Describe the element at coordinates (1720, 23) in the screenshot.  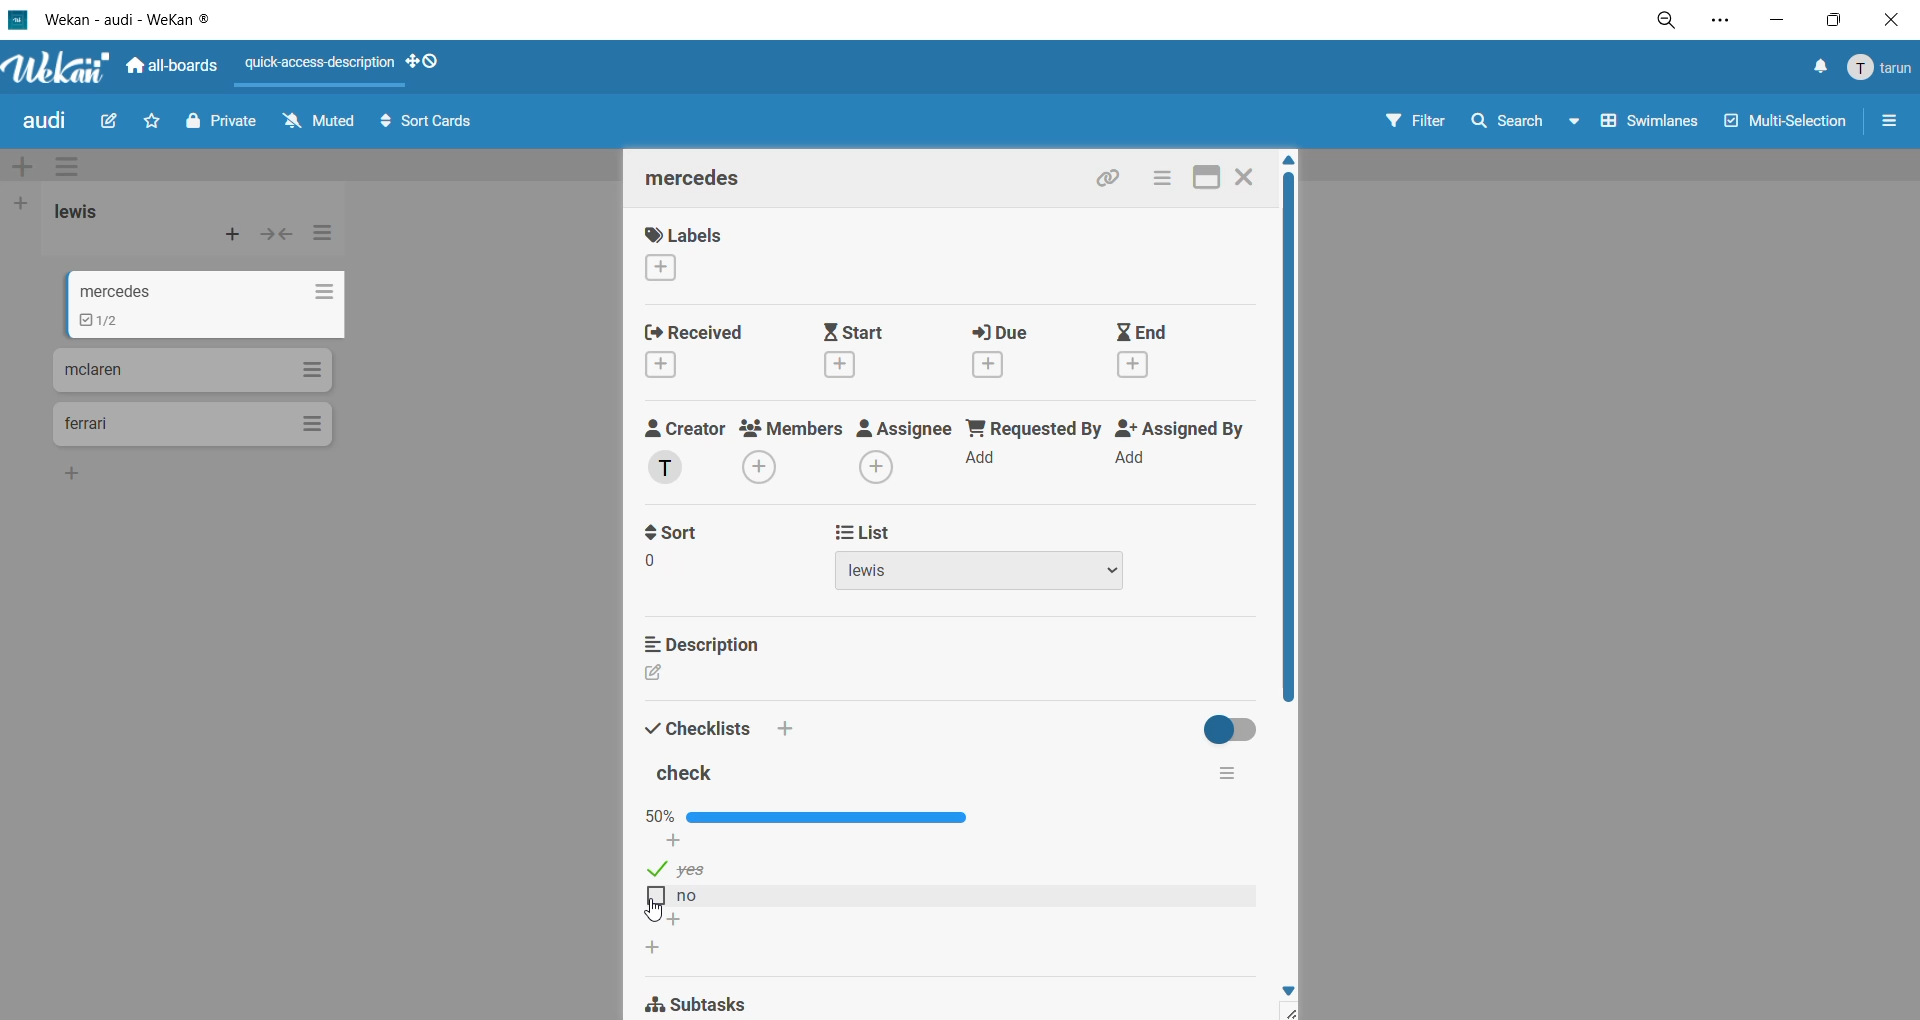
I see `settings` at that location.